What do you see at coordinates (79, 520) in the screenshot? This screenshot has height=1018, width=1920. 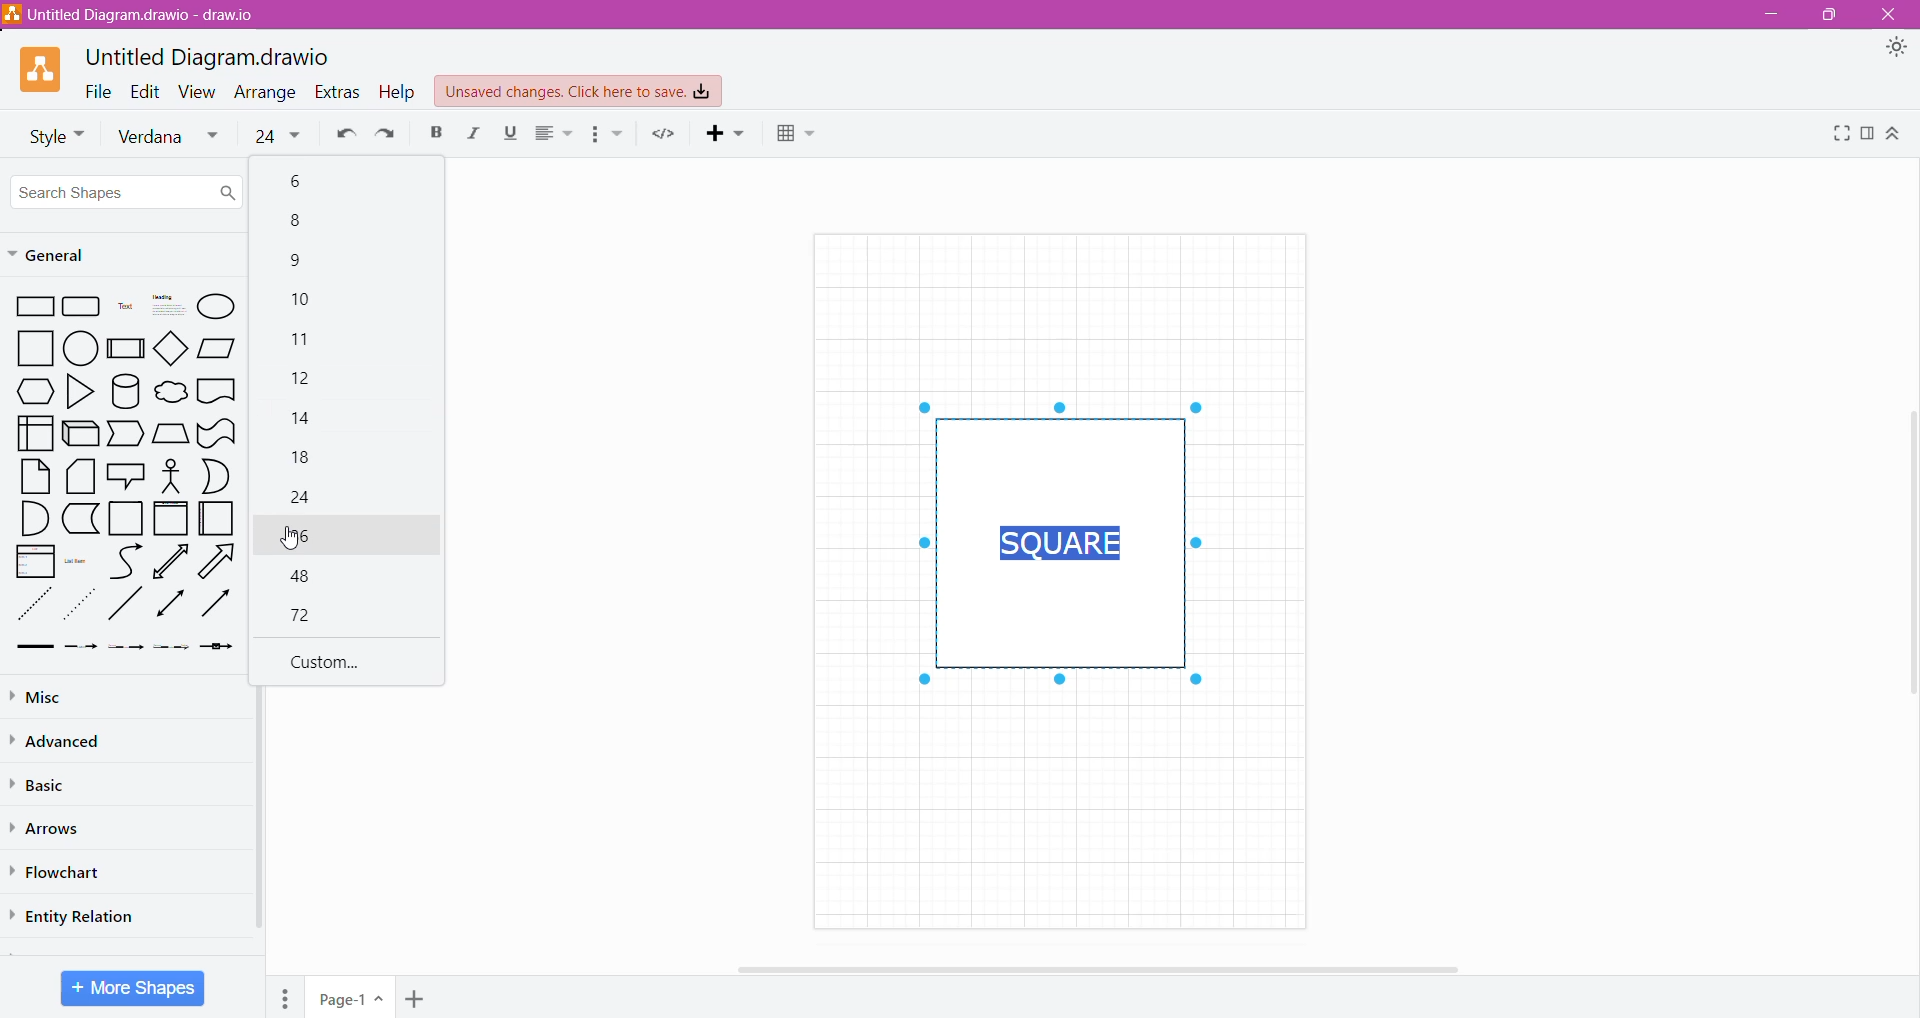 I see `L-Shaped Rectangle ` at bounding box center [79, 520].